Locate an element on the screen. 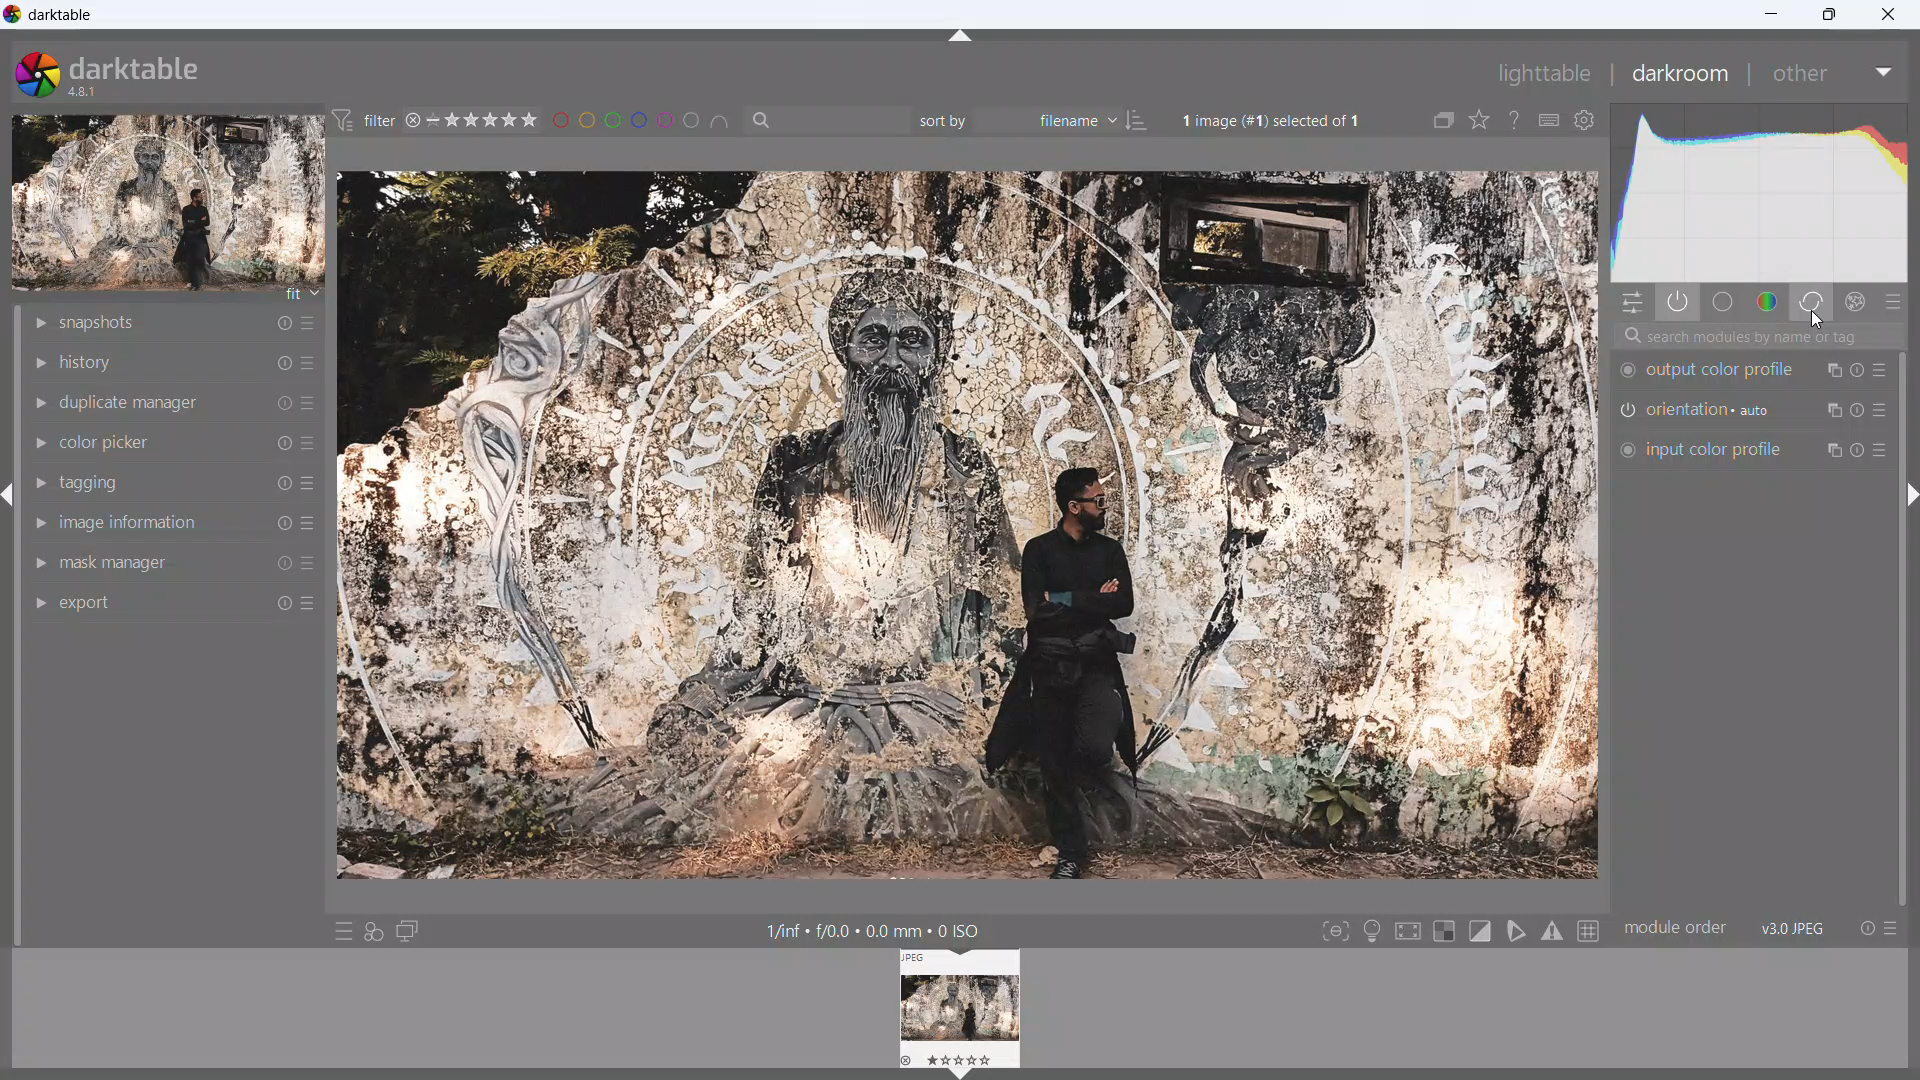 Image resolution: width=1920 pixels, height=1080 pixels. reset is located at coordinates (284, 322).